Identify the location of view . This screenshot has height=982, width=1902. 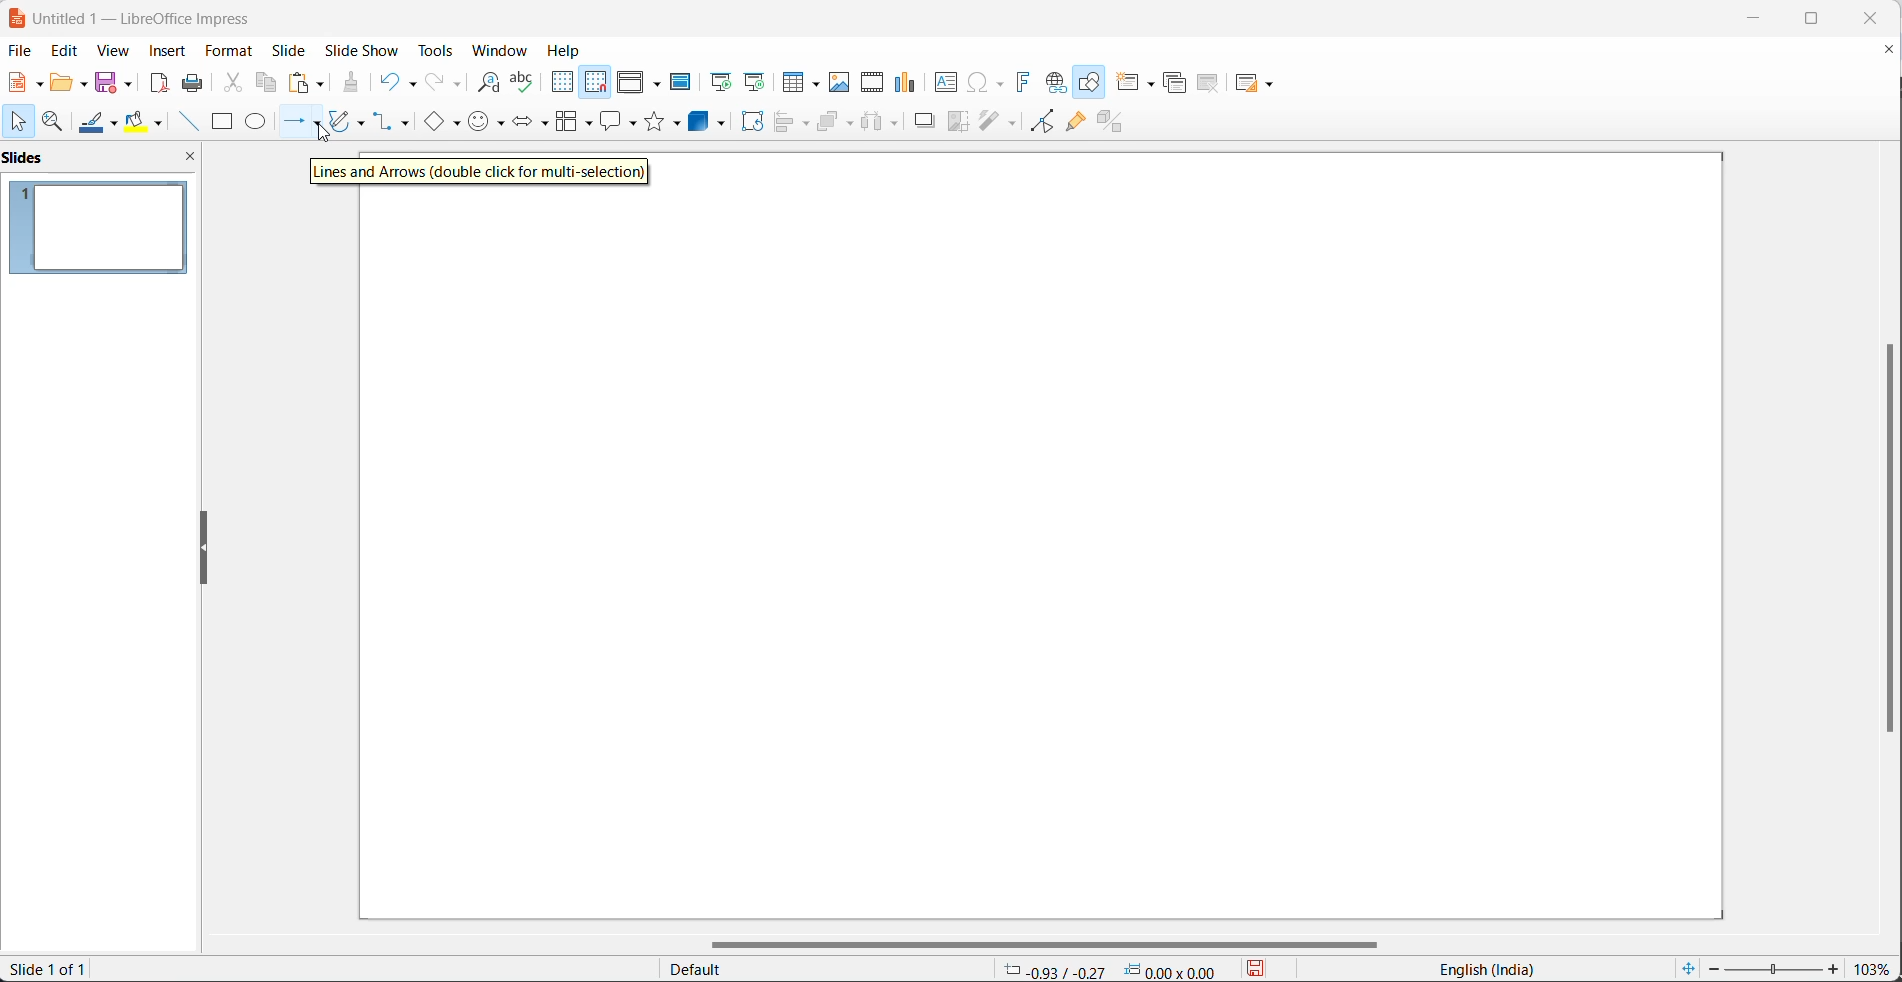
(114, 50).